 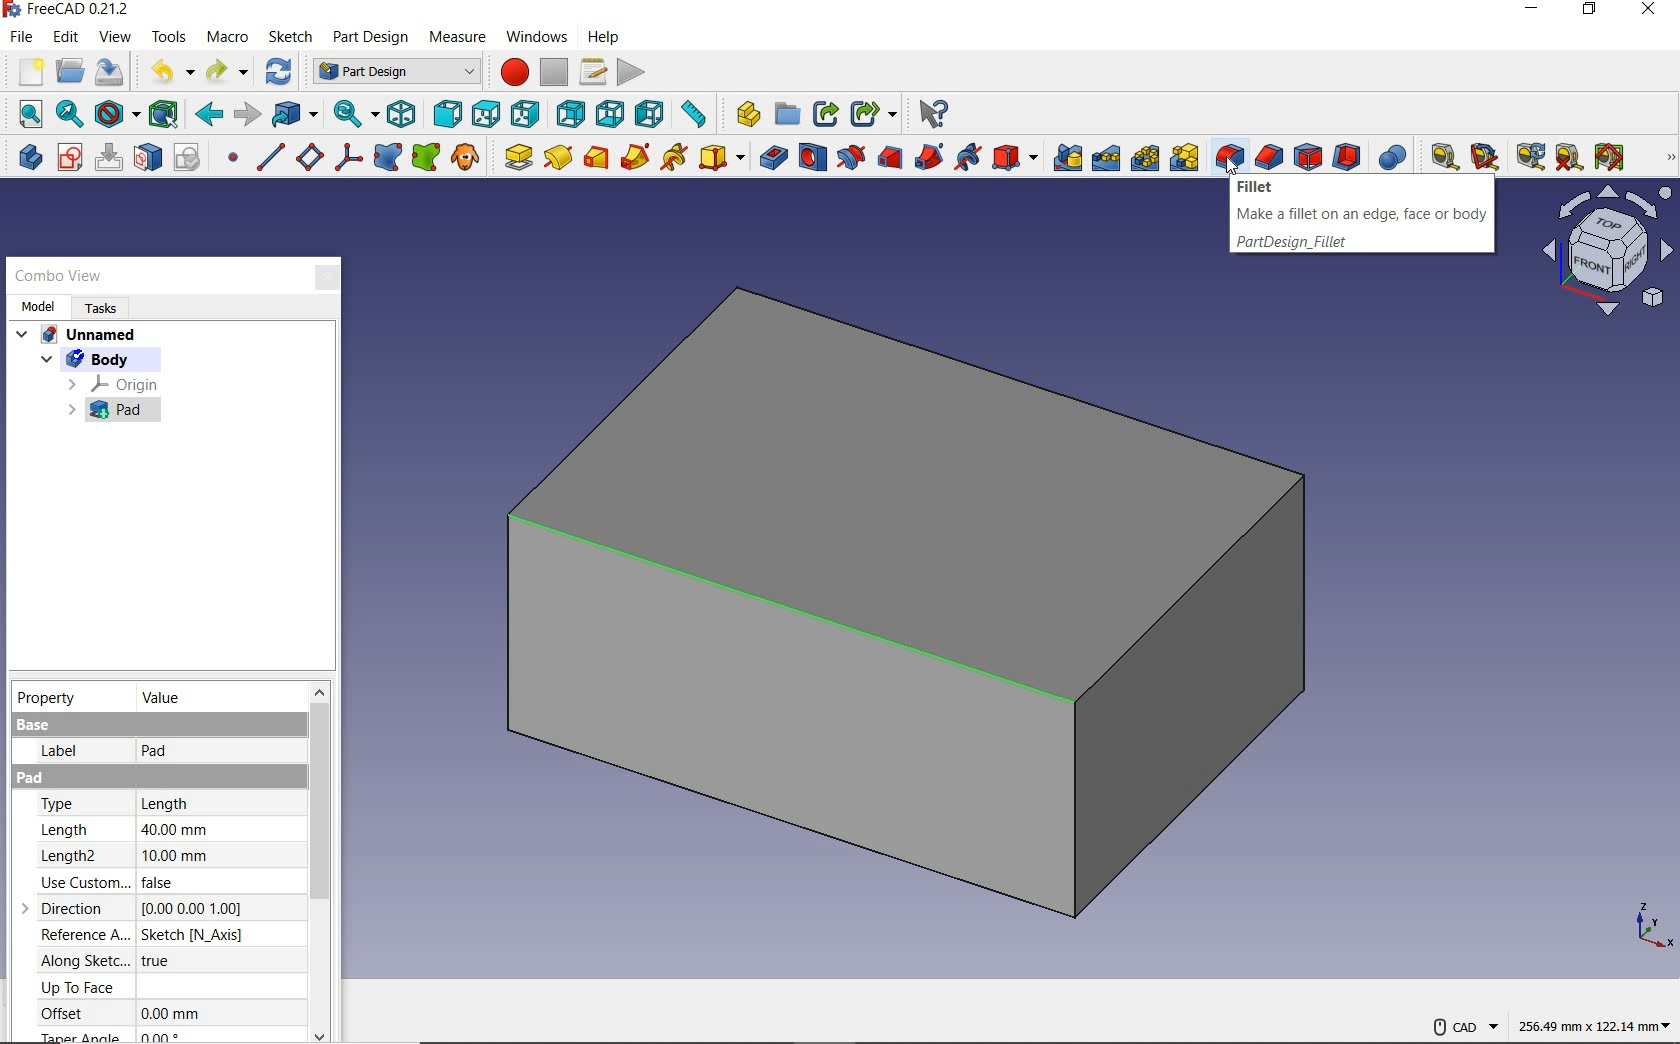 I want to click on bounding box, so click(x=168, y=114).